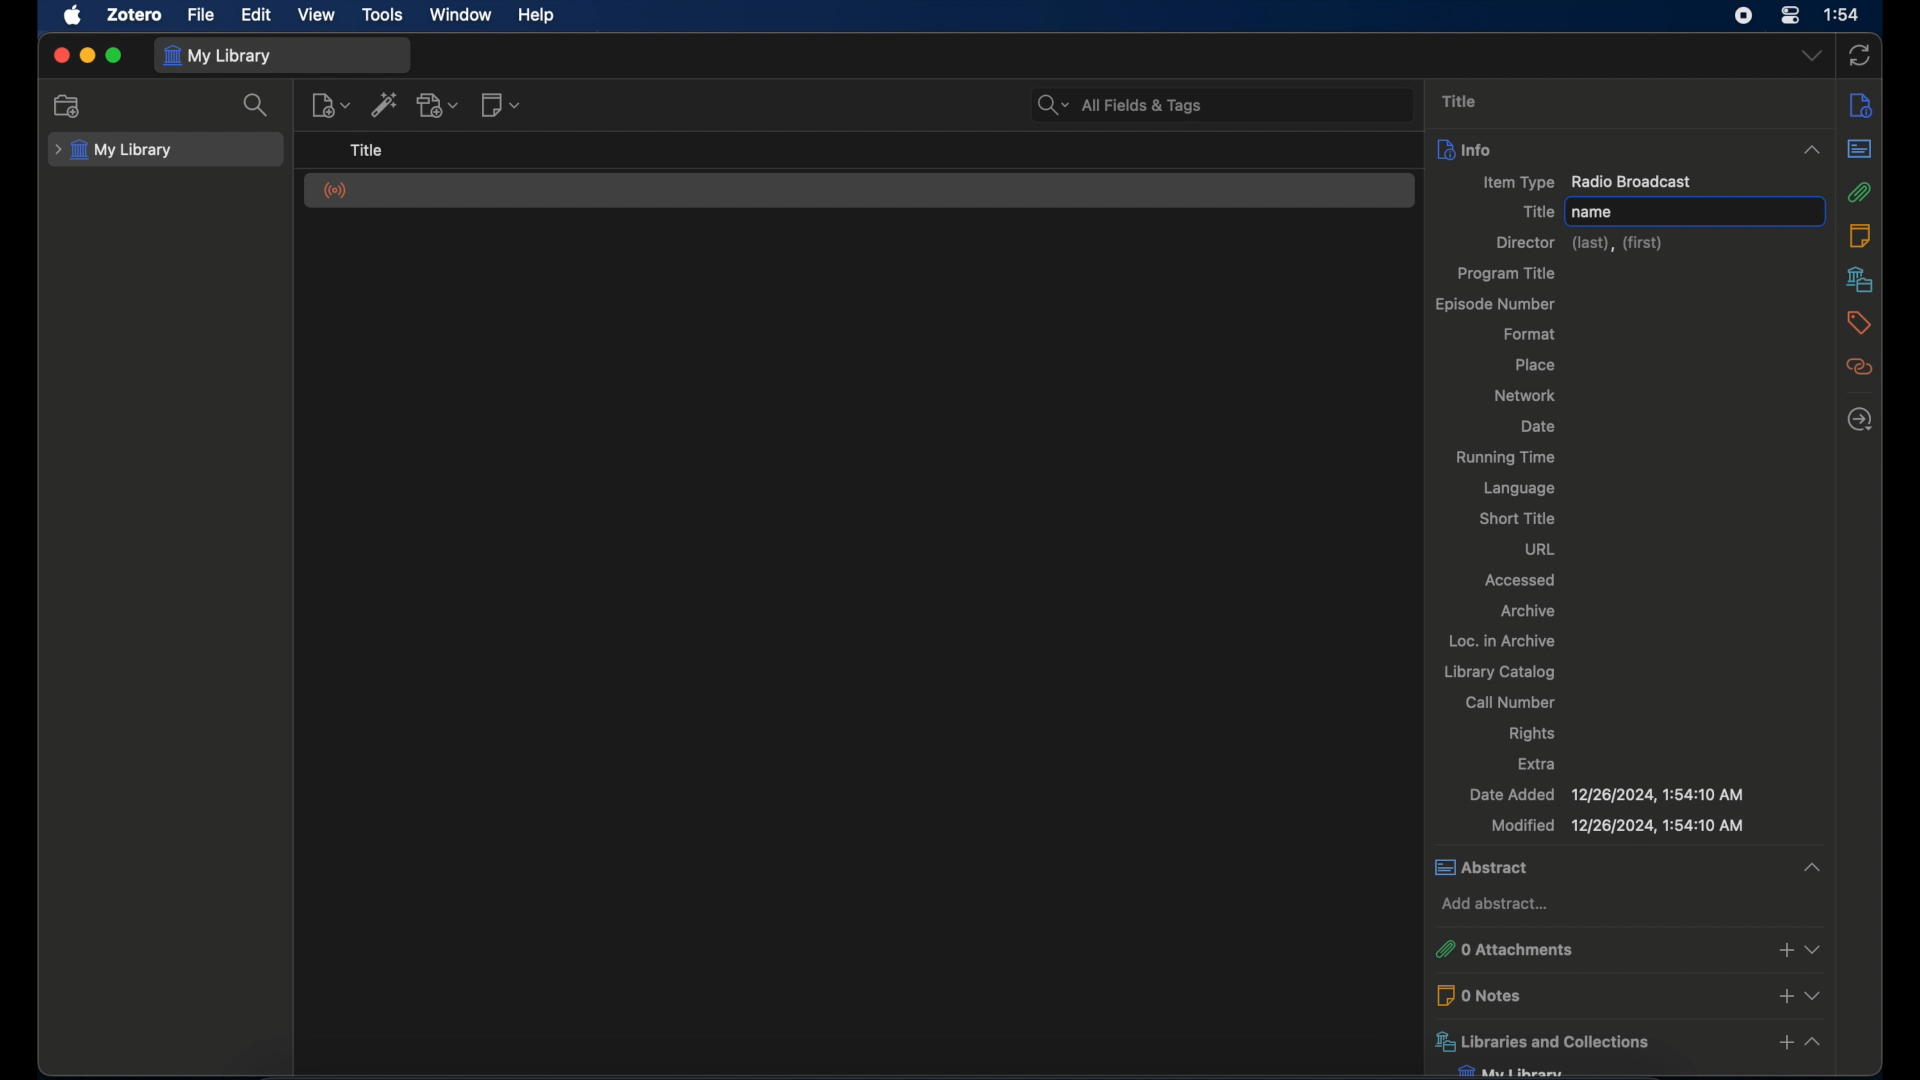  What do you see at coordinates (1530, 335) in the screenshot?
I see `format` at bounding box center [1530, 335].